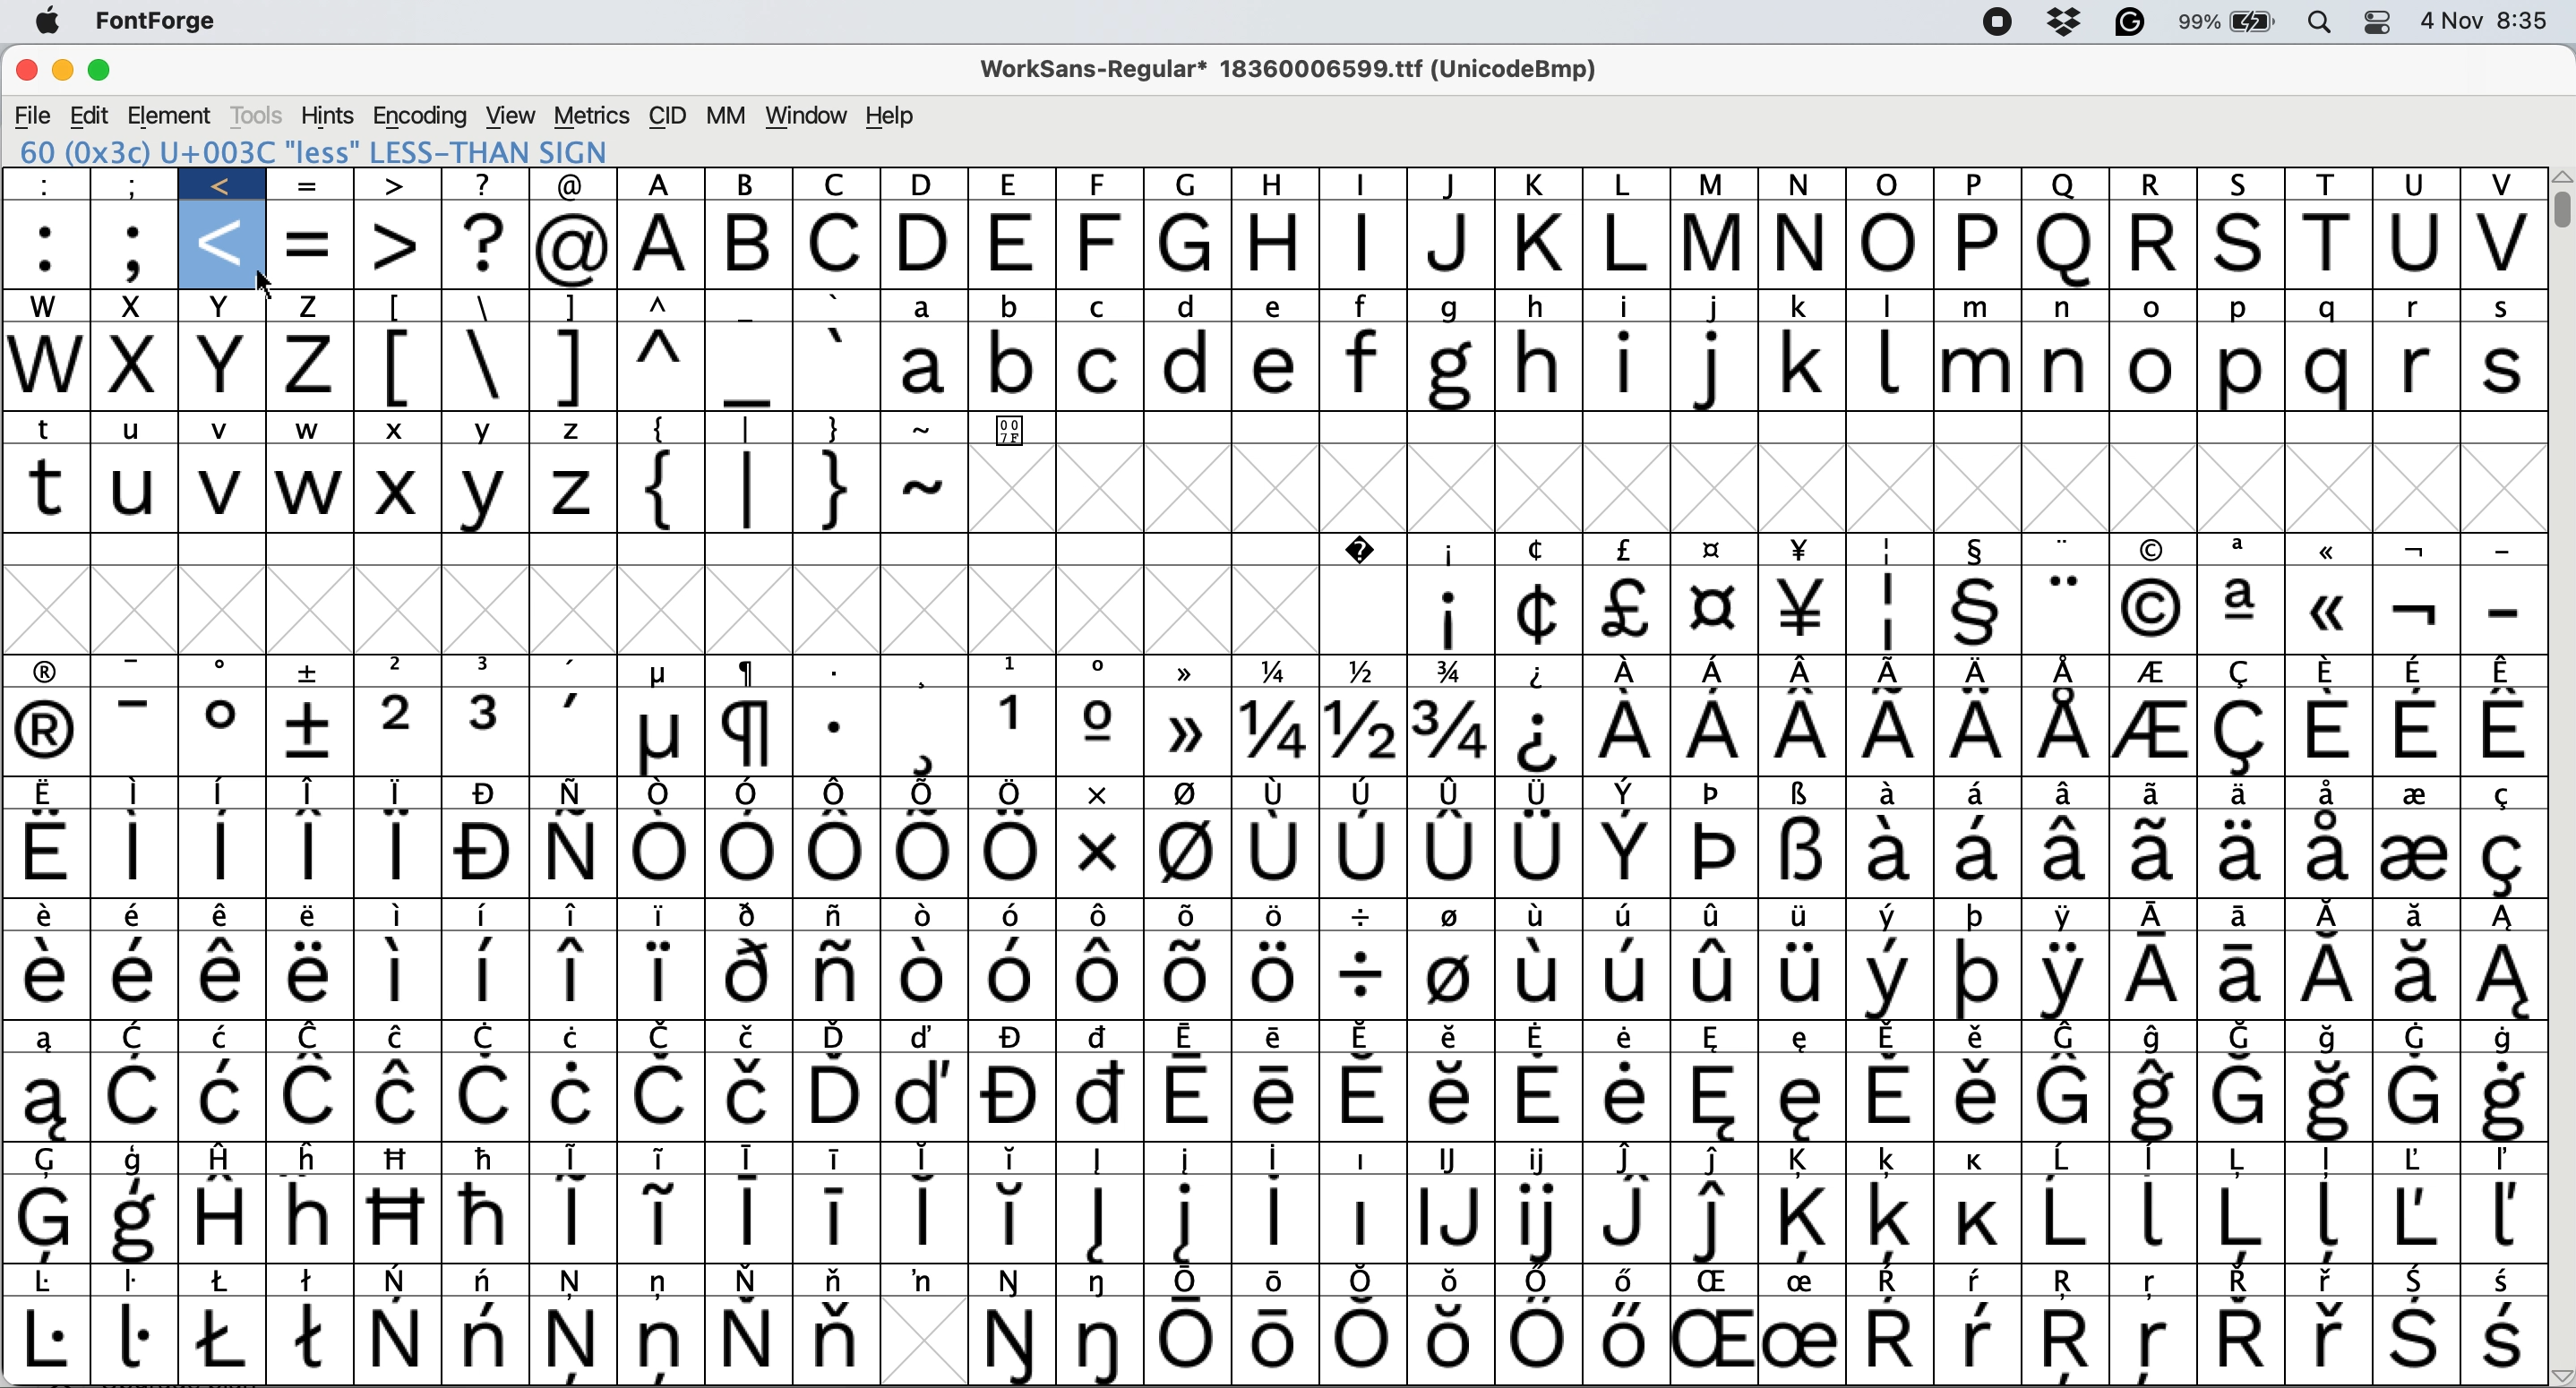 Image resolution: width=2576 pixels, height=1388 pixels. What do you see at coordinates (1540, 1339) in the screenshot?
I see `Symbol` at bounding box center [1540, 1339].